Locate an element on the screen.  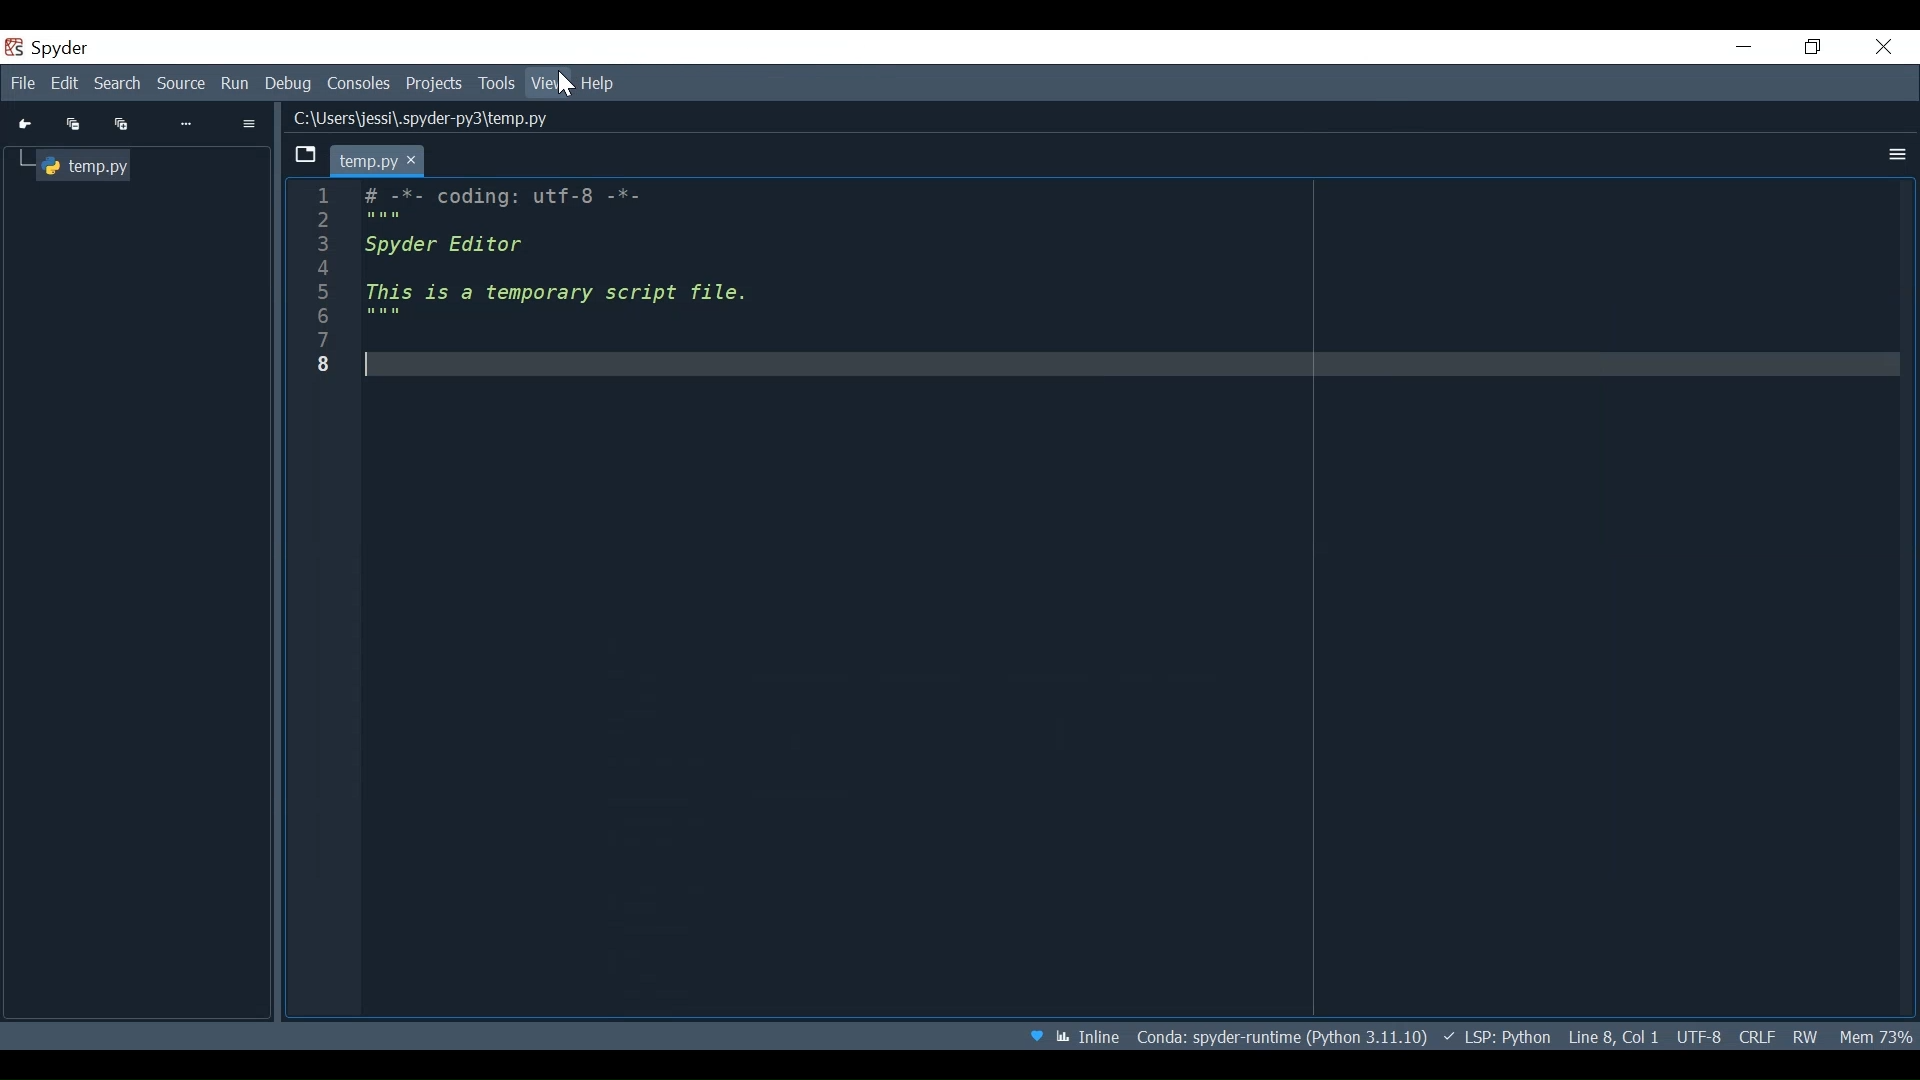
File is located at coordinates (21, 83).